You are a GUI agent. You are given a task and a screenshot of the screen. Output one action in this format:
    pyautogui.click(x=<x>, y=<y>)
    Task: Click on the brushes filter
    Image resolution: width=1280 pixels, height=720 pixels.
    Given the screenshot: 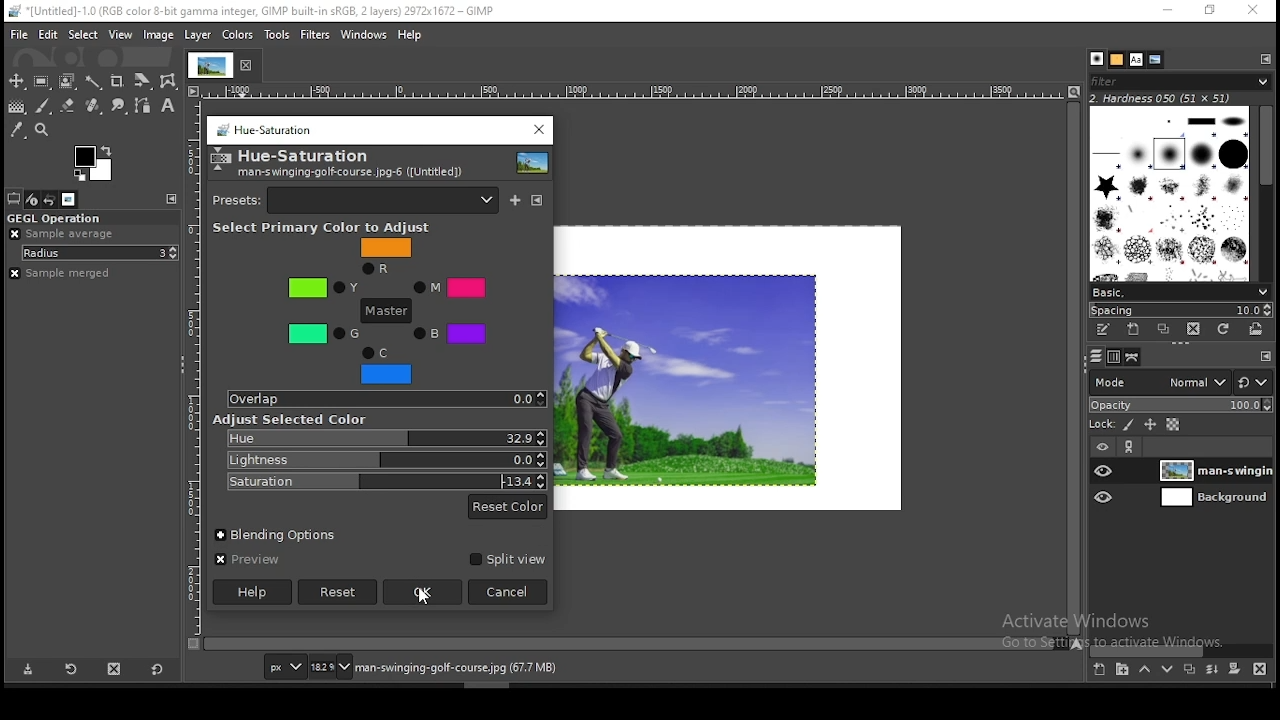 What is the action you would take?
    pyautogui.click(x=1179, y=82)
    